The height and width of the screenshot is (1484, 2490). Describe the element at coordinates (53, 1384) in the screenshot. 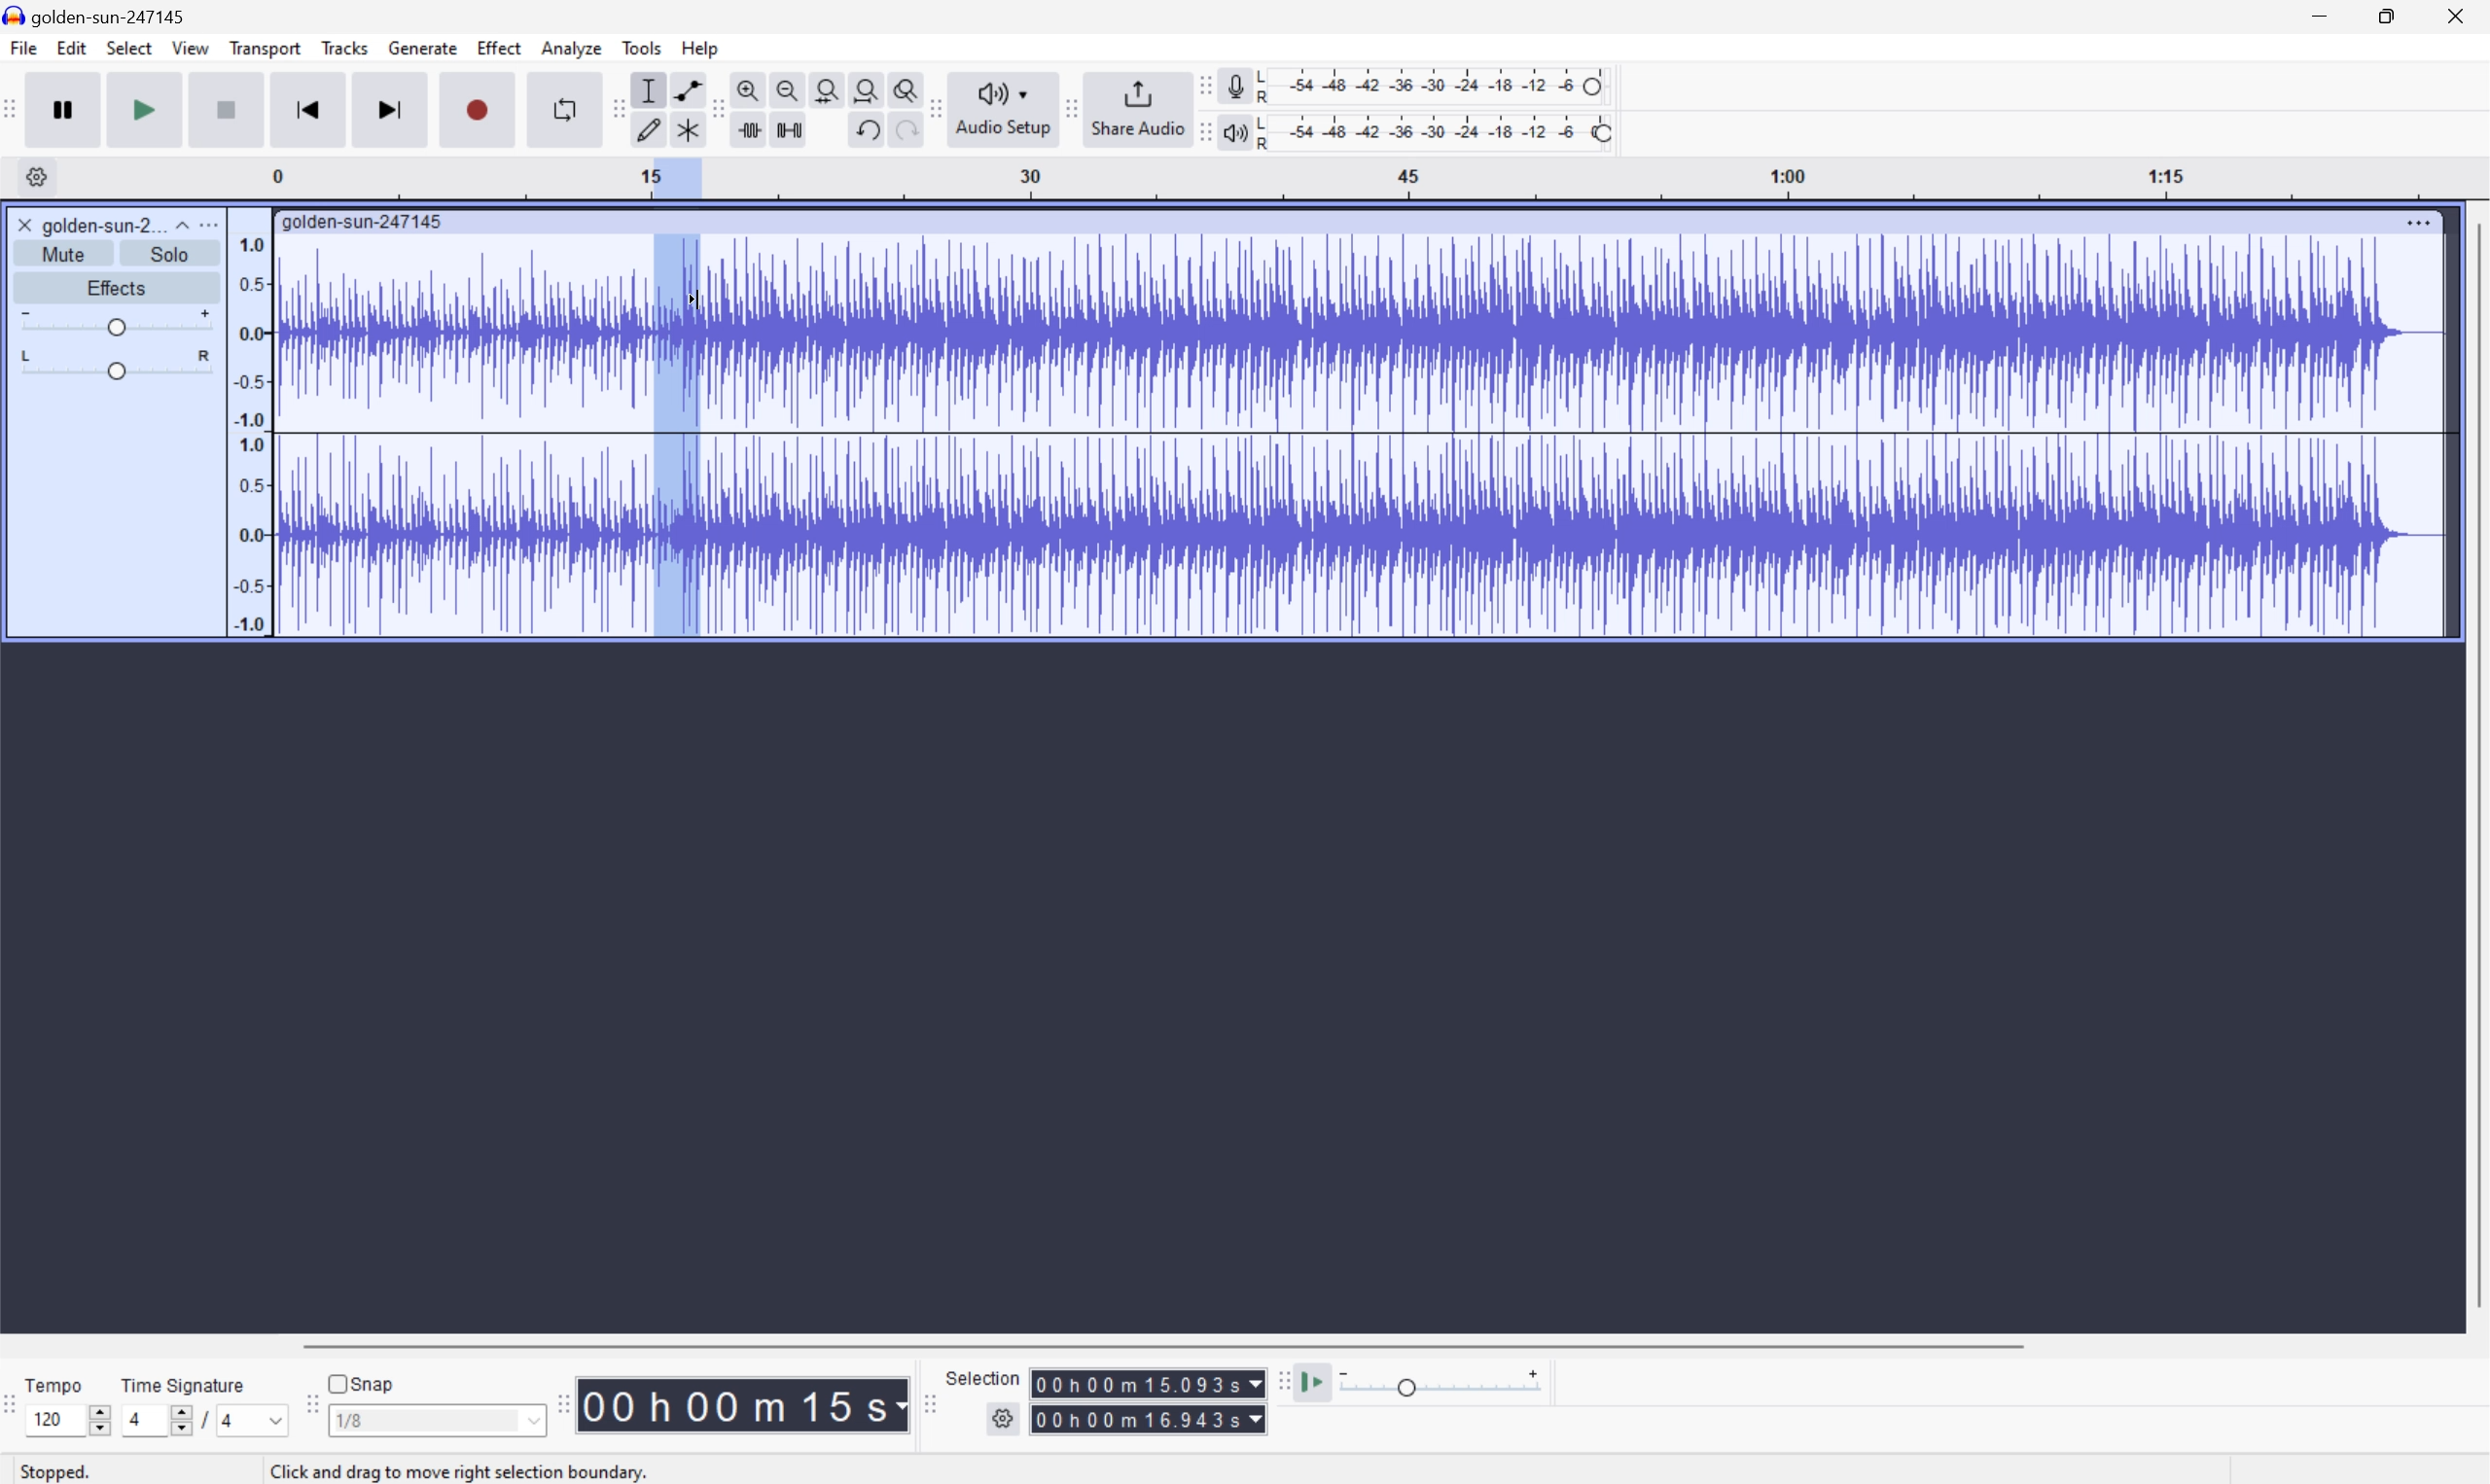

I see `Tempo` at that location.